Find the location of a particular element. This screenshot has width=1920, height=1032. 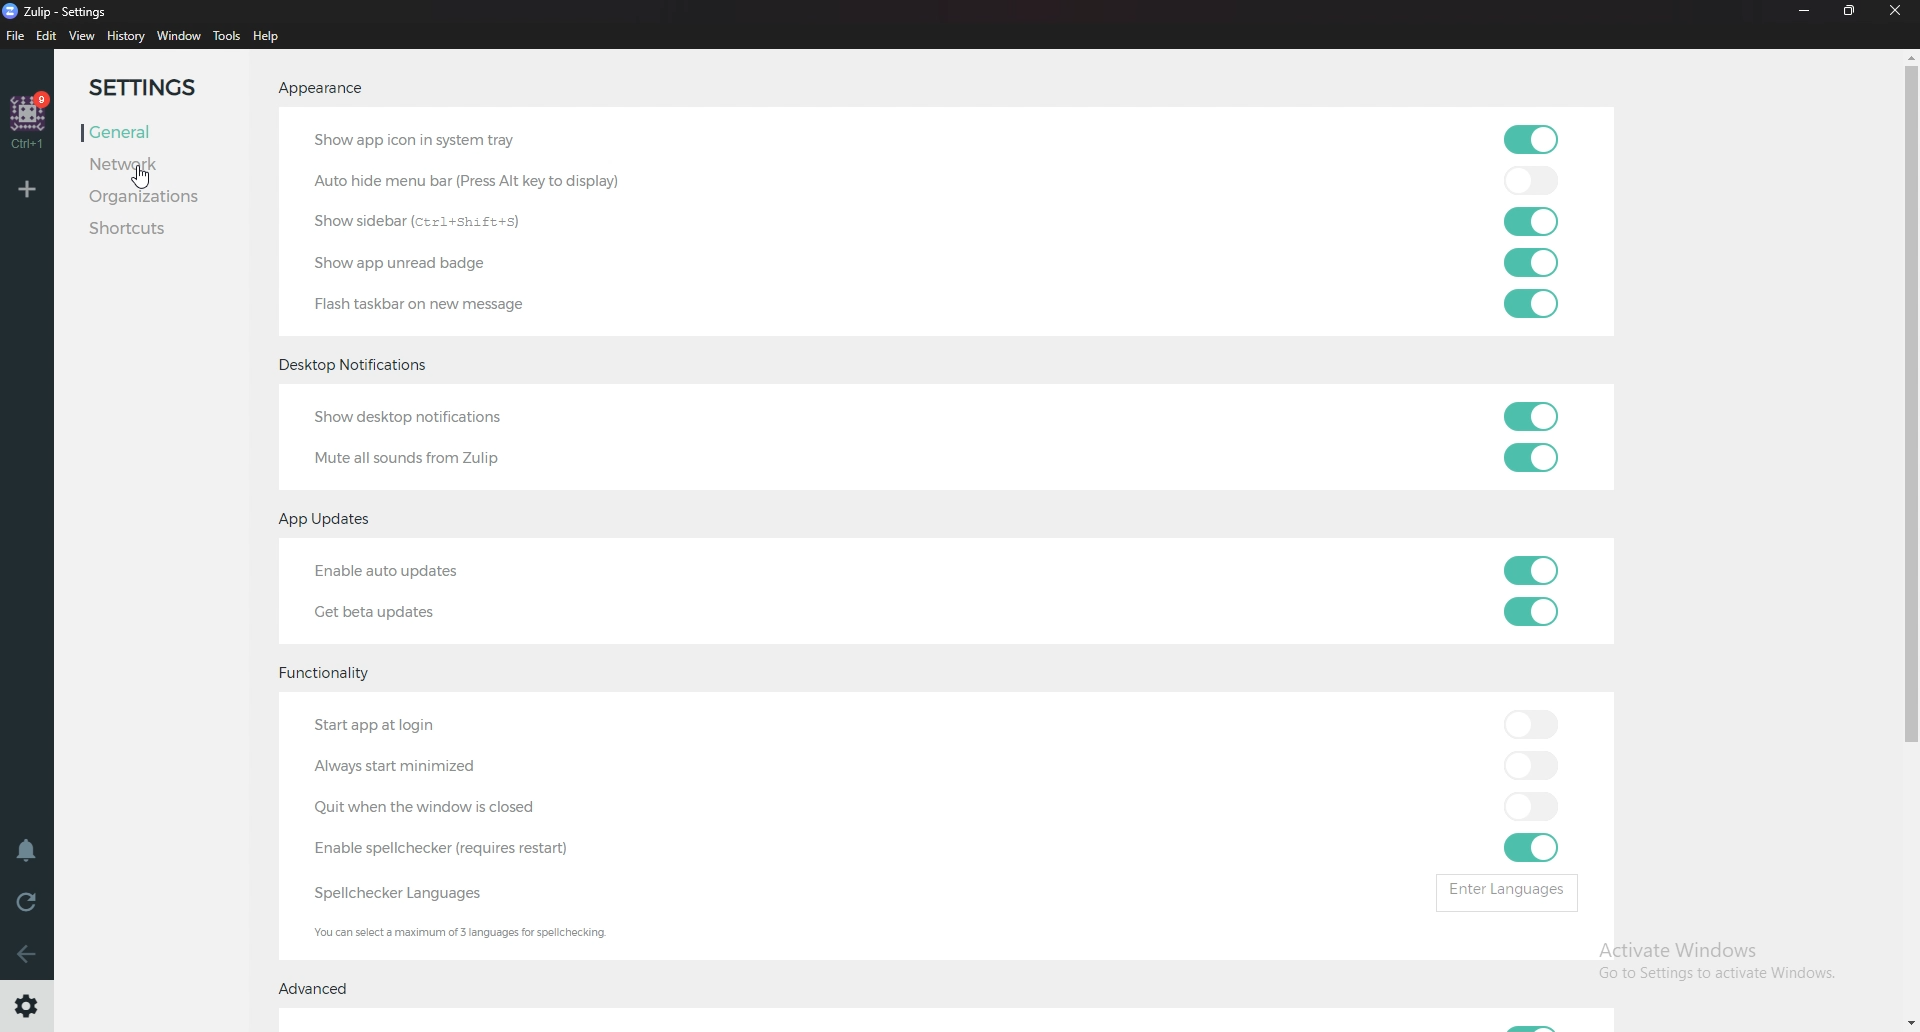

toggle is located at coordinates (1531, 568).